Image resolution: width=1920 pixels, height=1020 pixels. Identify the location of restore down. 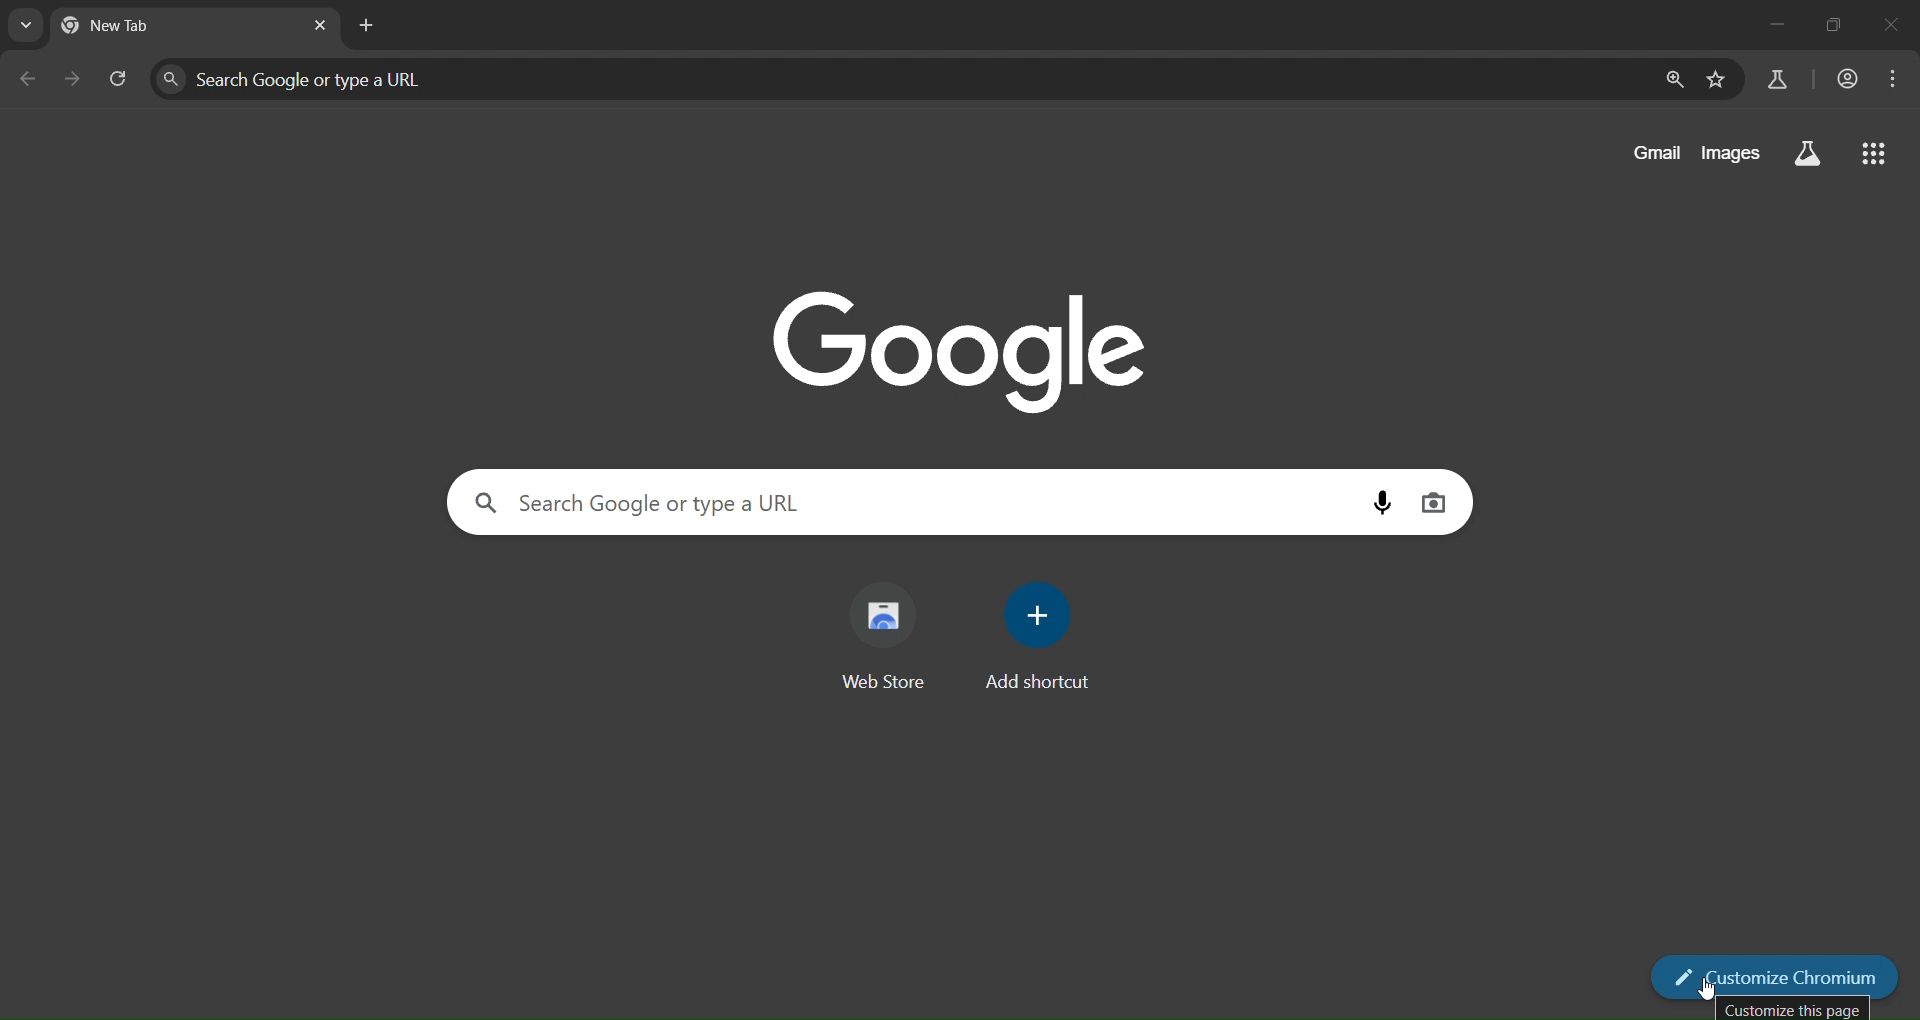
(1825, 23).